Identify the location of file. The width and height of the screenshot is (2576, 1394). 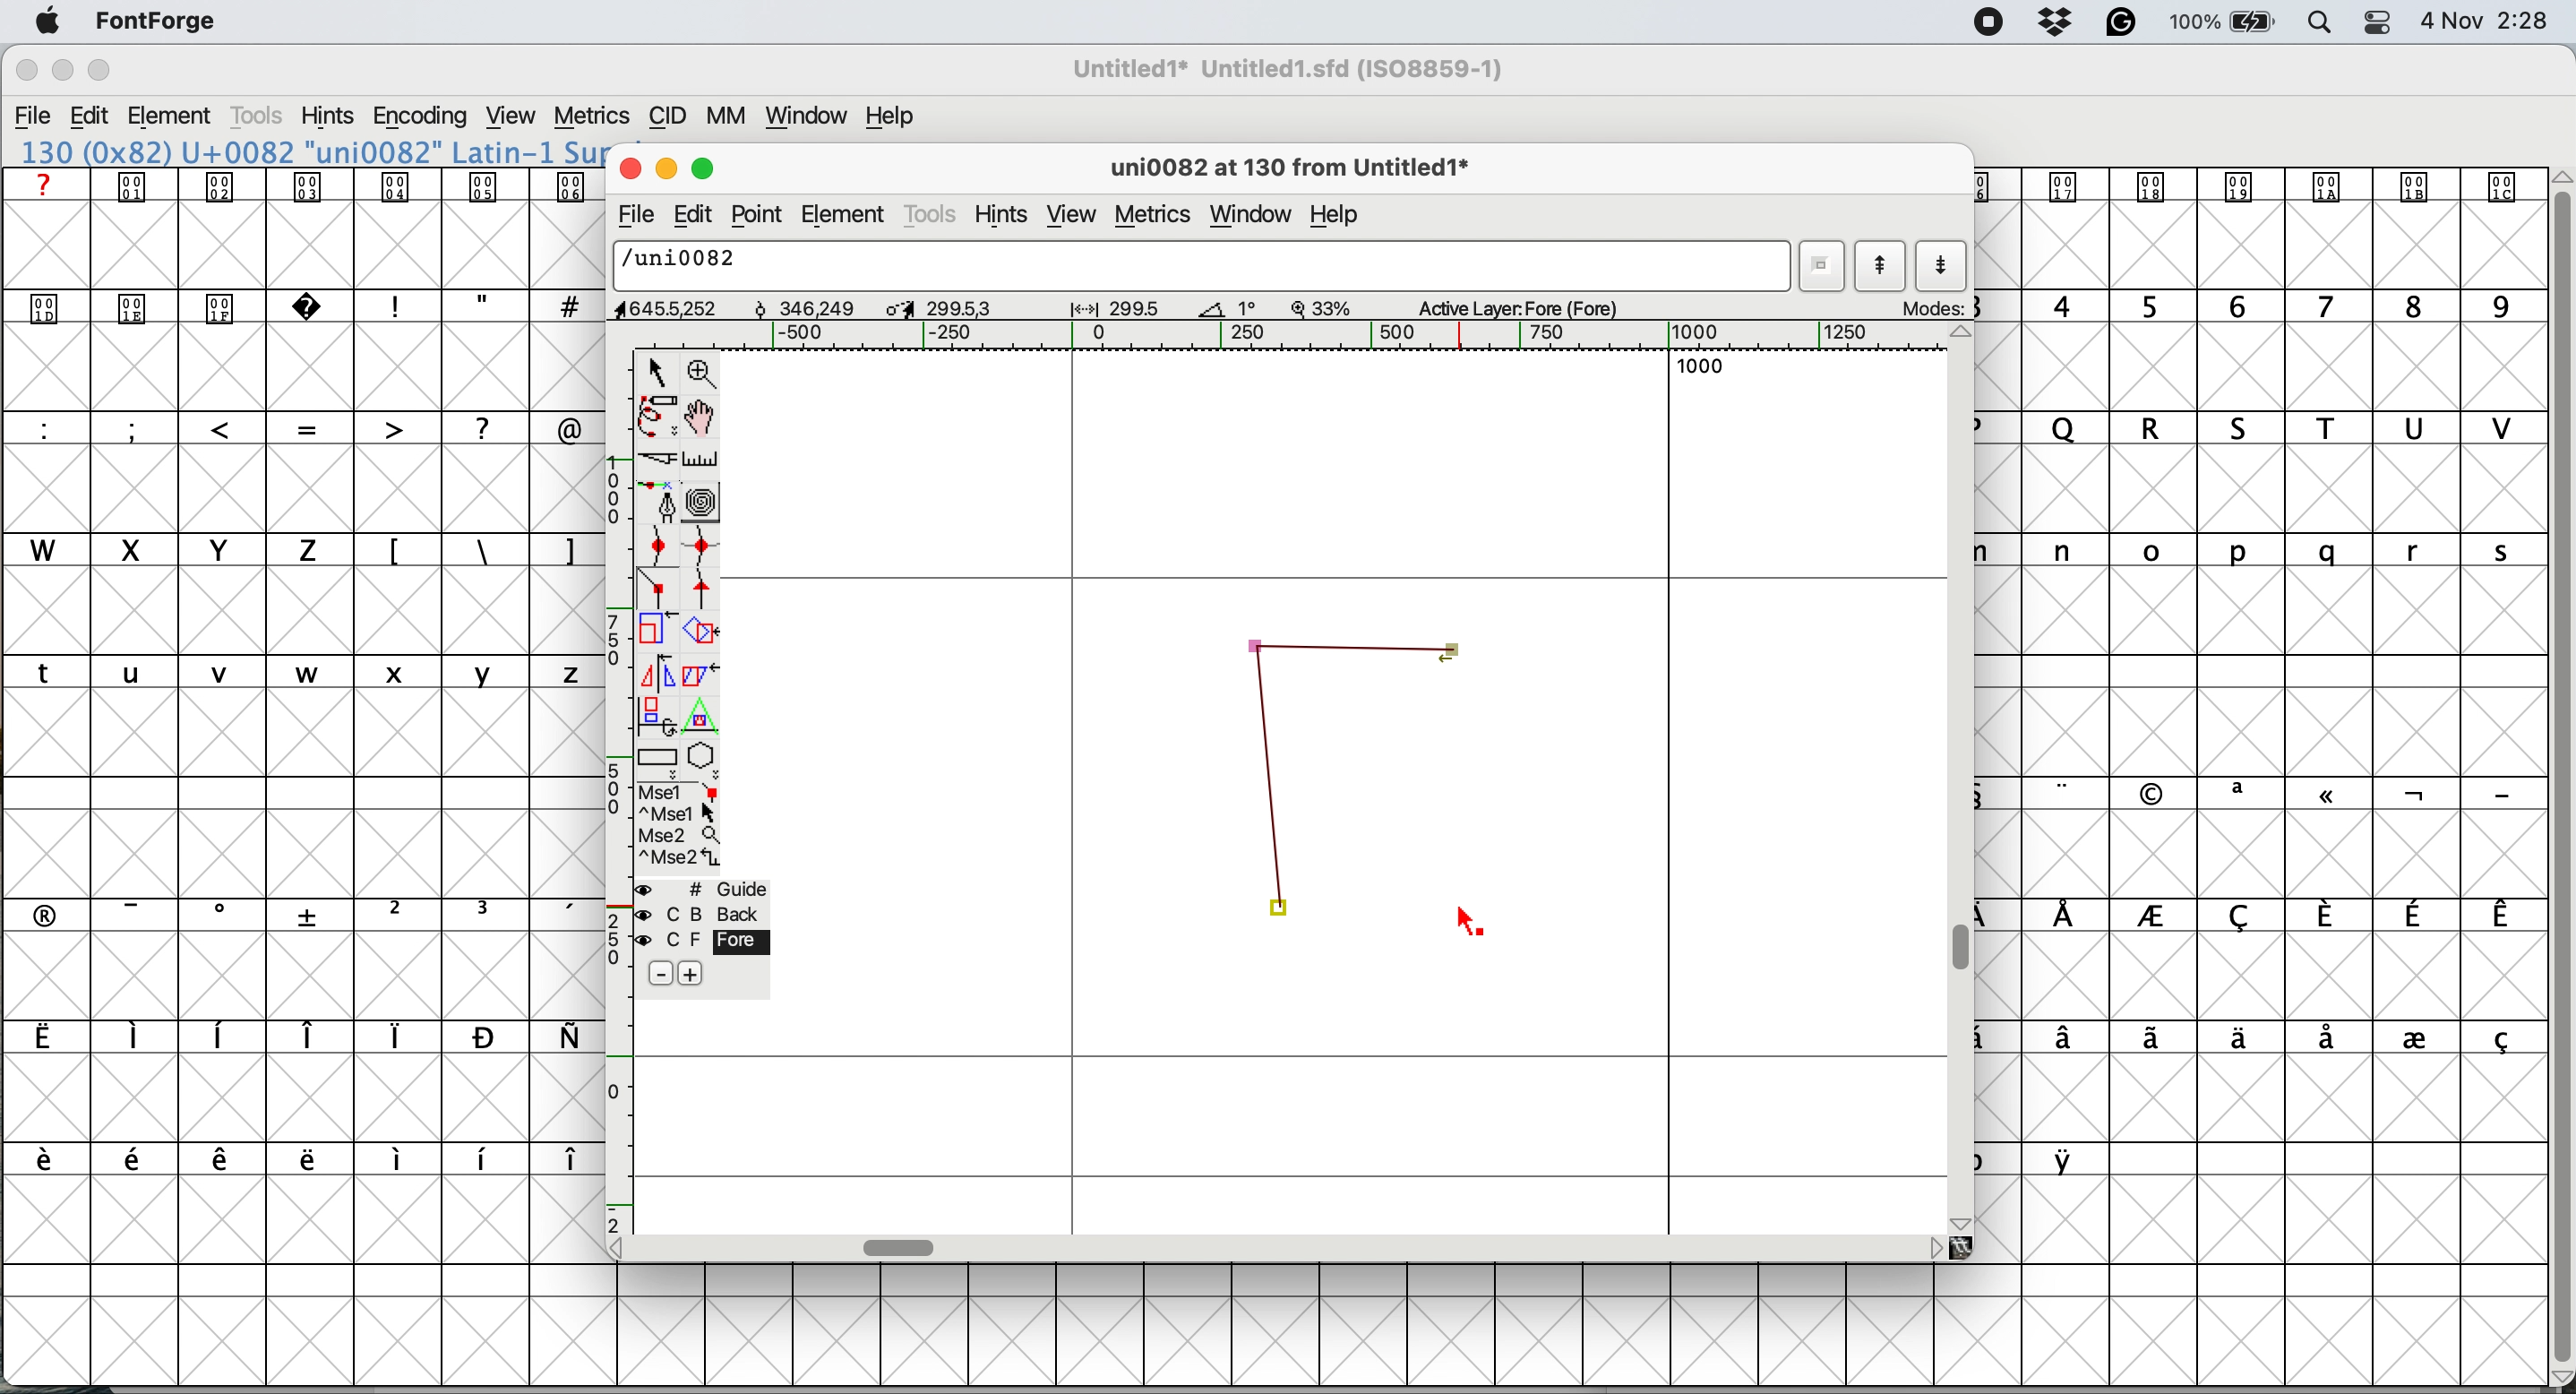
(633, 215).